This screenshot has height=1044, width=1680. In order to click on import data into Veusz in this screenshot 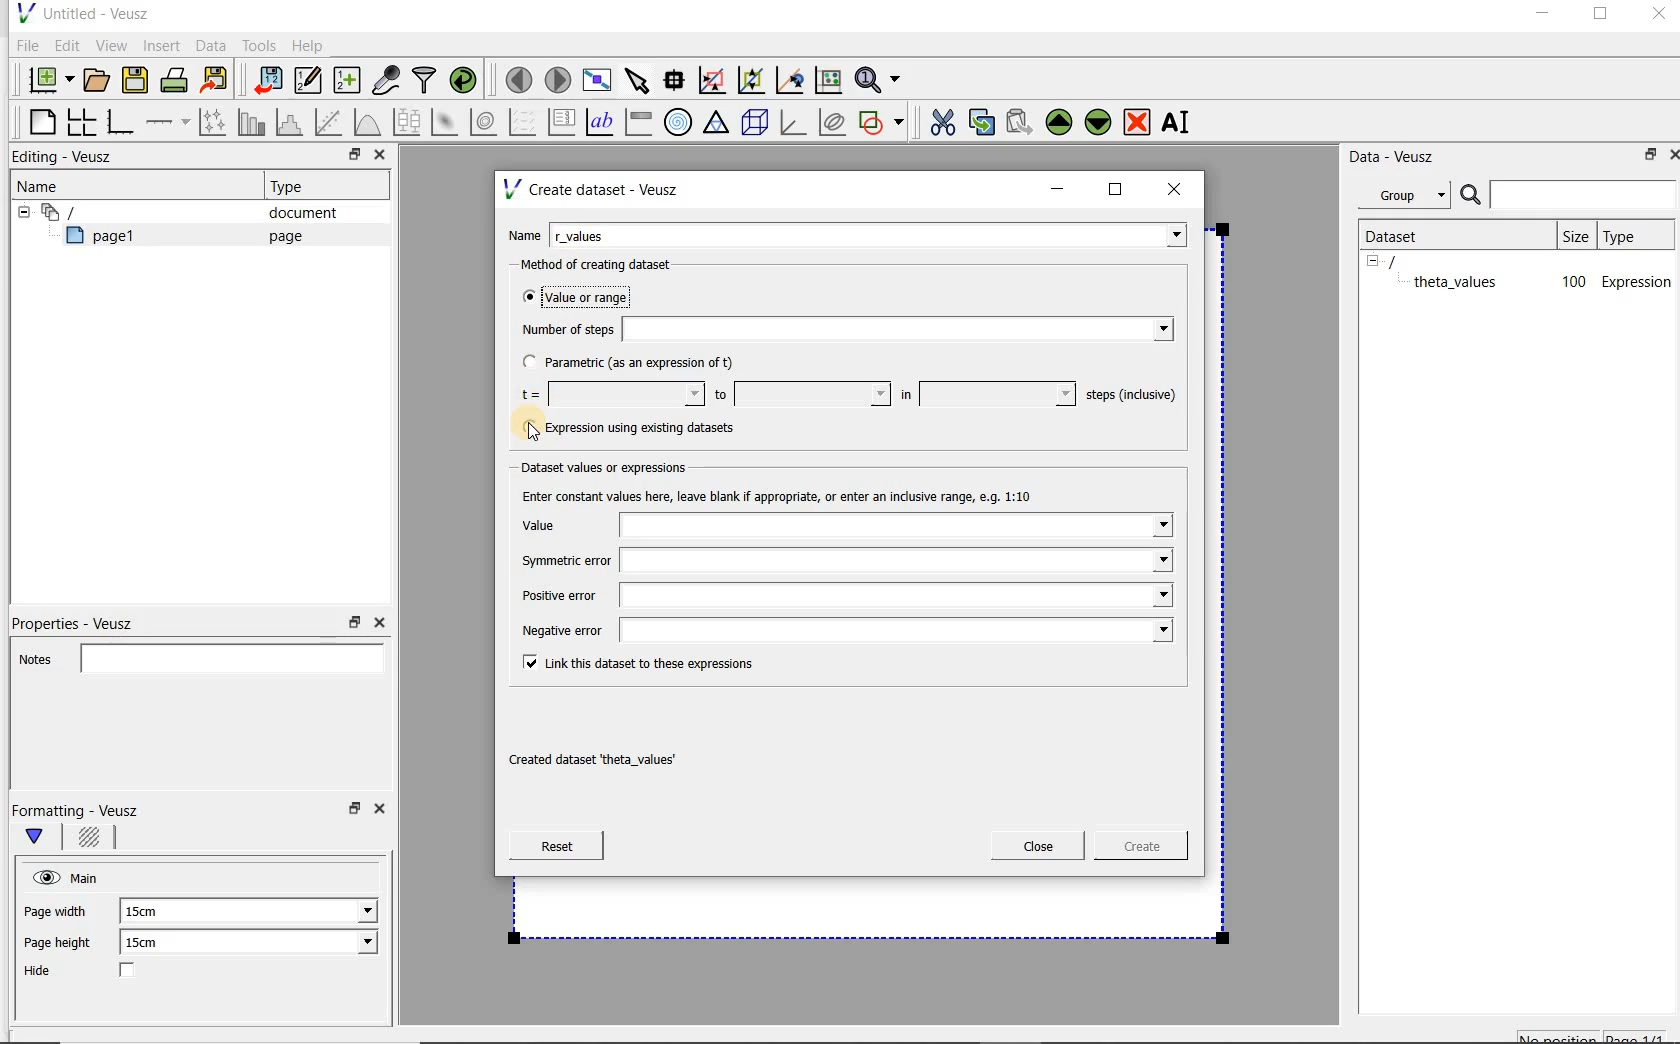, I will do `click(266, 81)`.